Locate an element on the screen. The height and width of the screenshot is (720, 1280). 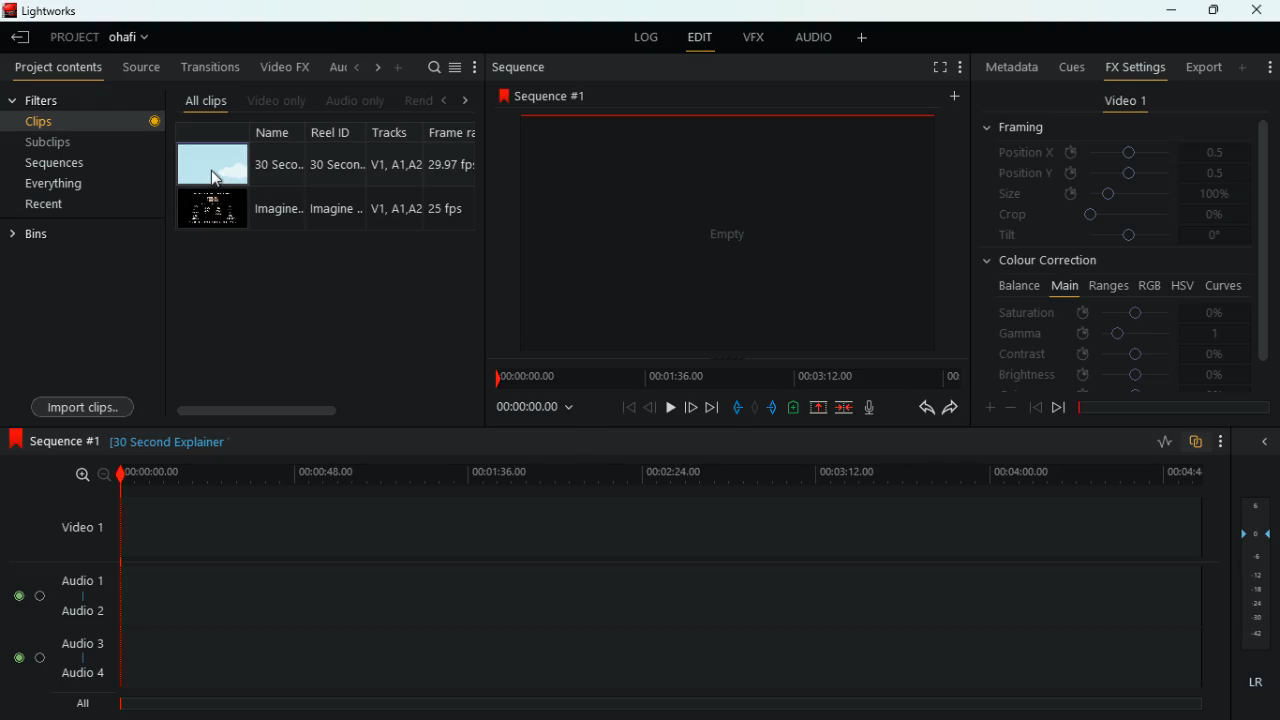
main is located at coordinates (1062, 287).